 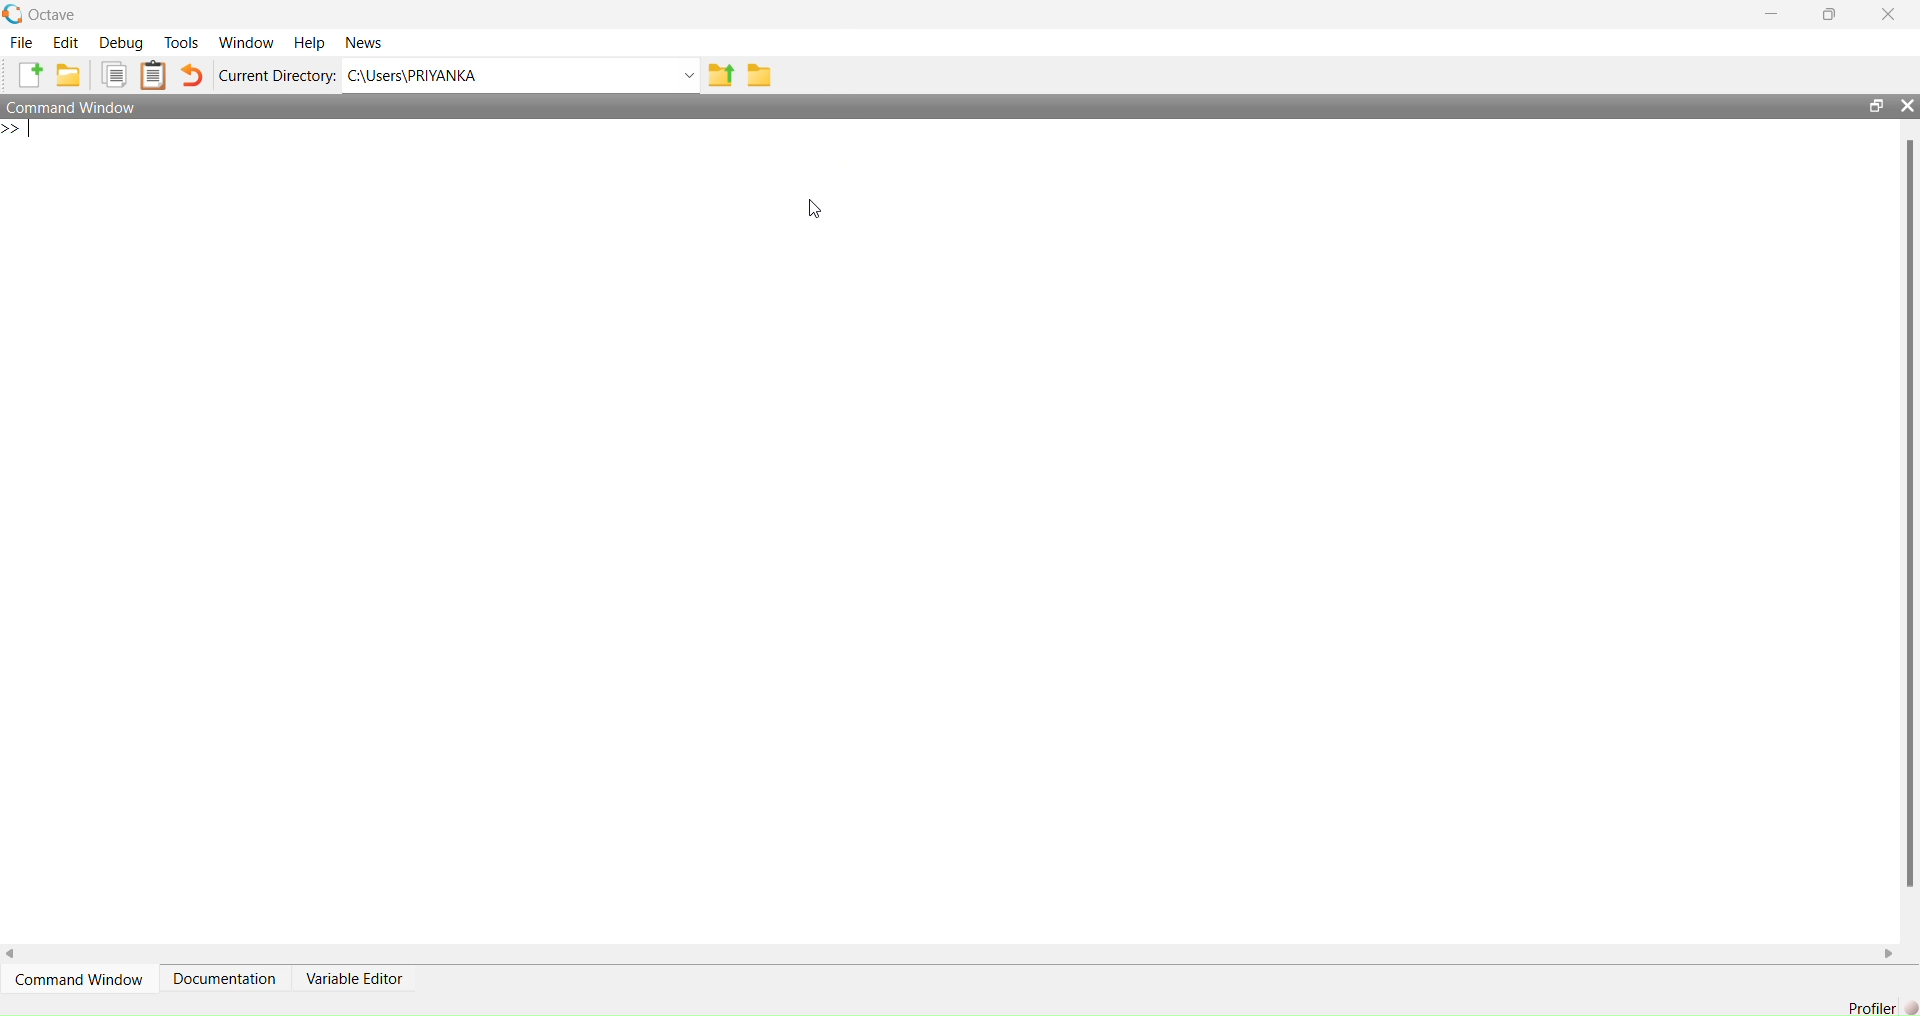 What do you see at coordinates (228, 978) in the screenshot?
I see `Documentation` at bounding box center [228, 978].